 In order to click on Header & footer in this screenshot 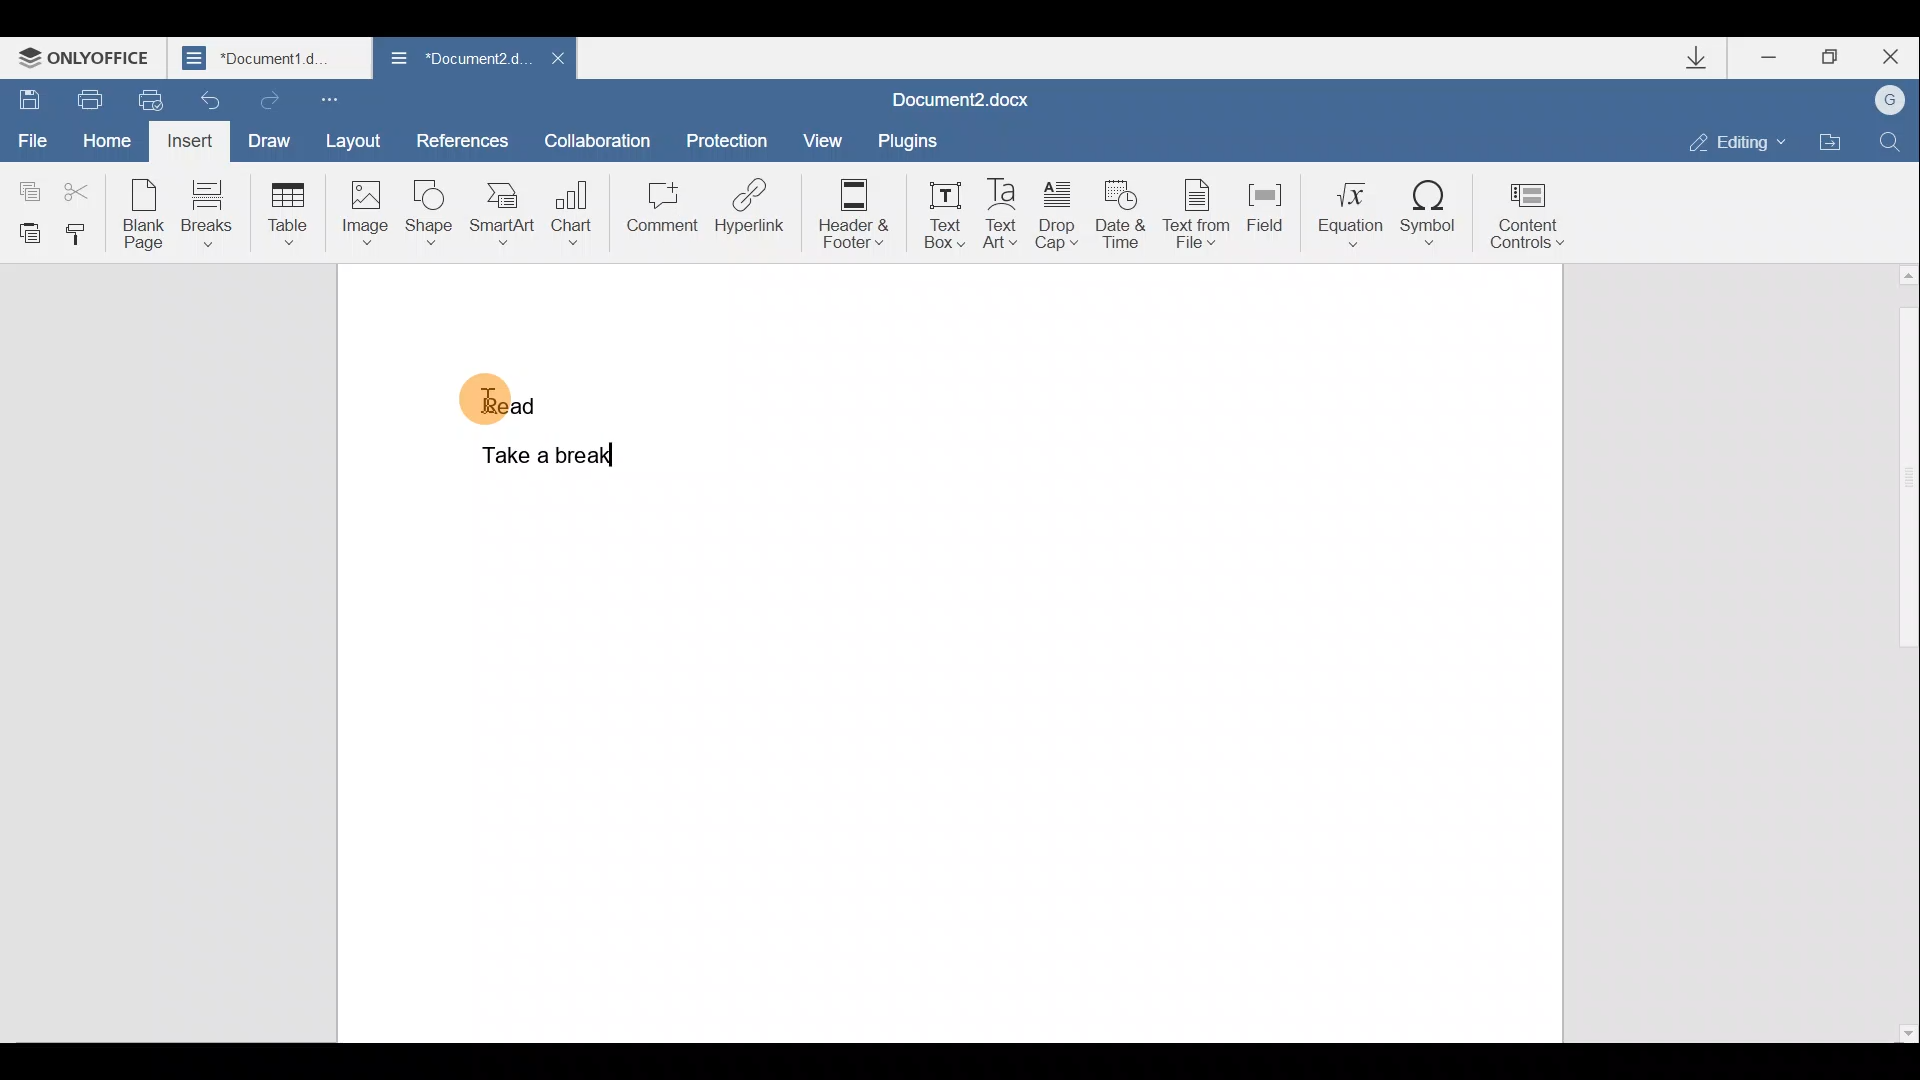, I will do `click(860, 214)`.